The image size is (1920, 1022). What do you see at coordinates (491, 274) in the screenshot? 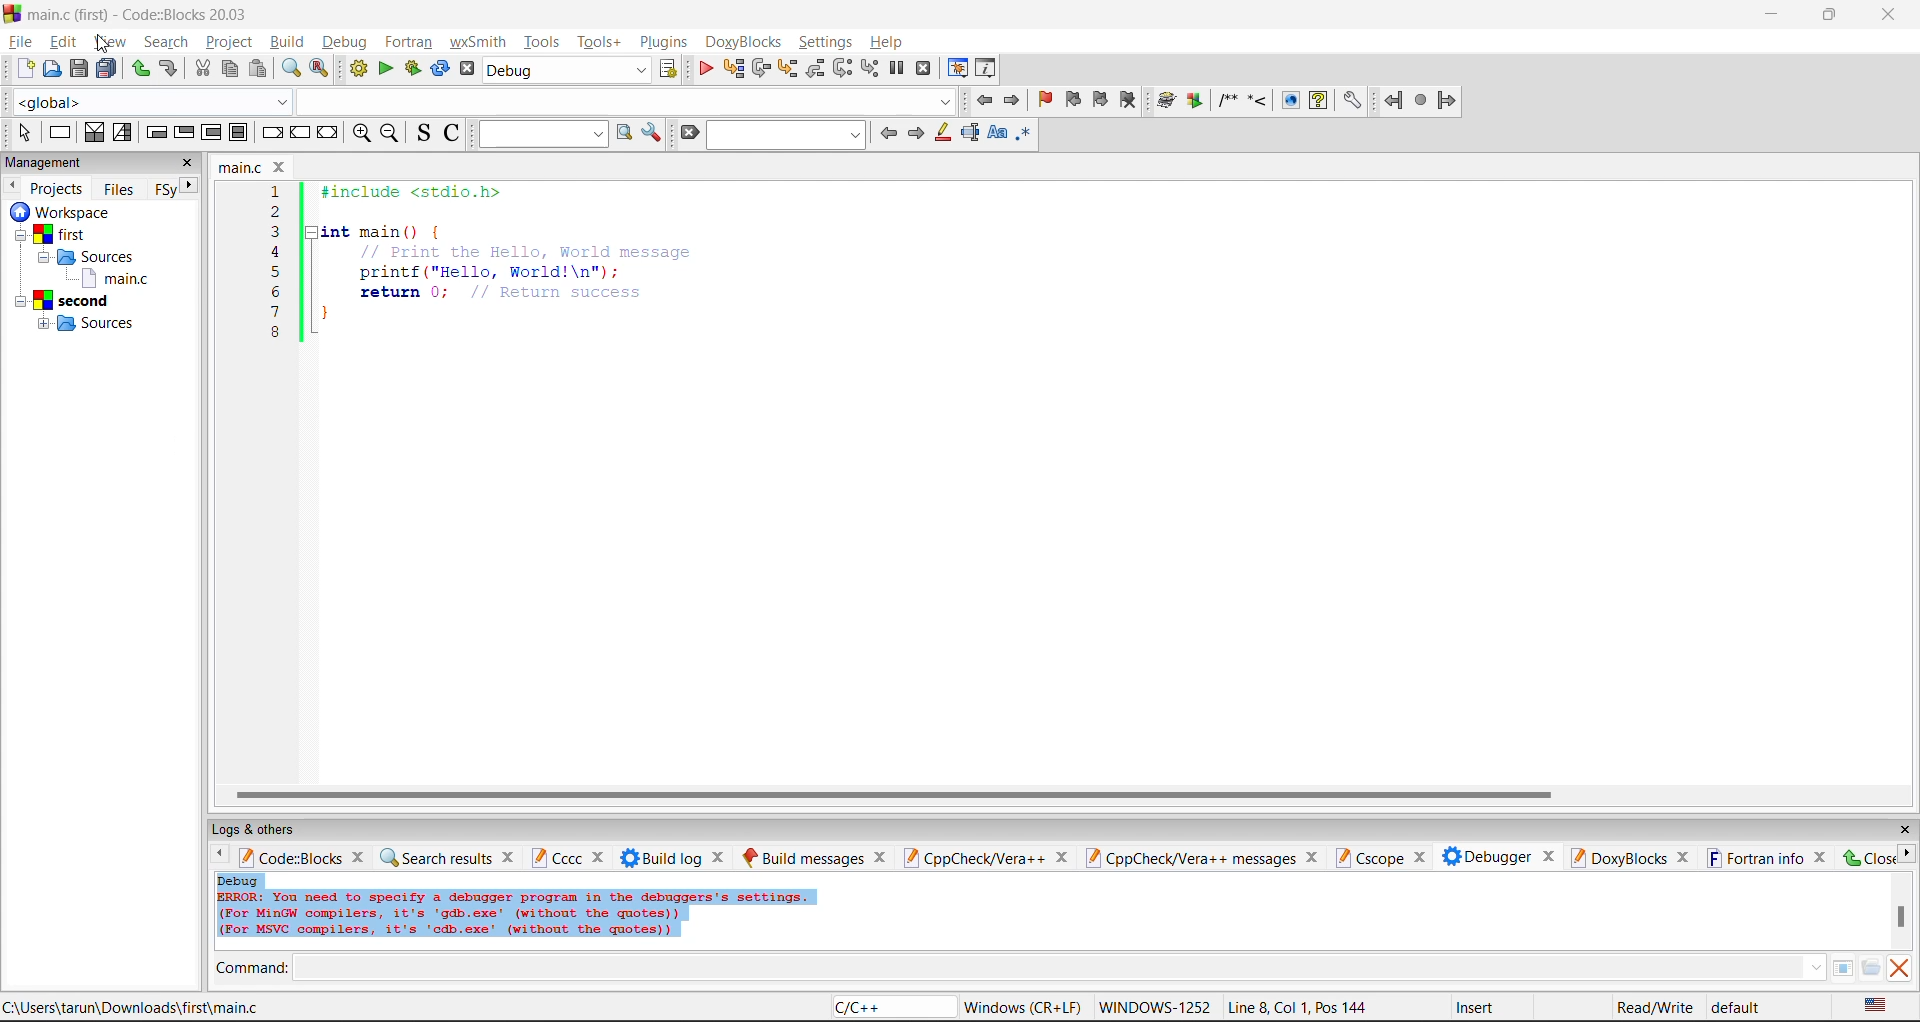
I see `code` at bounding box center [491, 274].